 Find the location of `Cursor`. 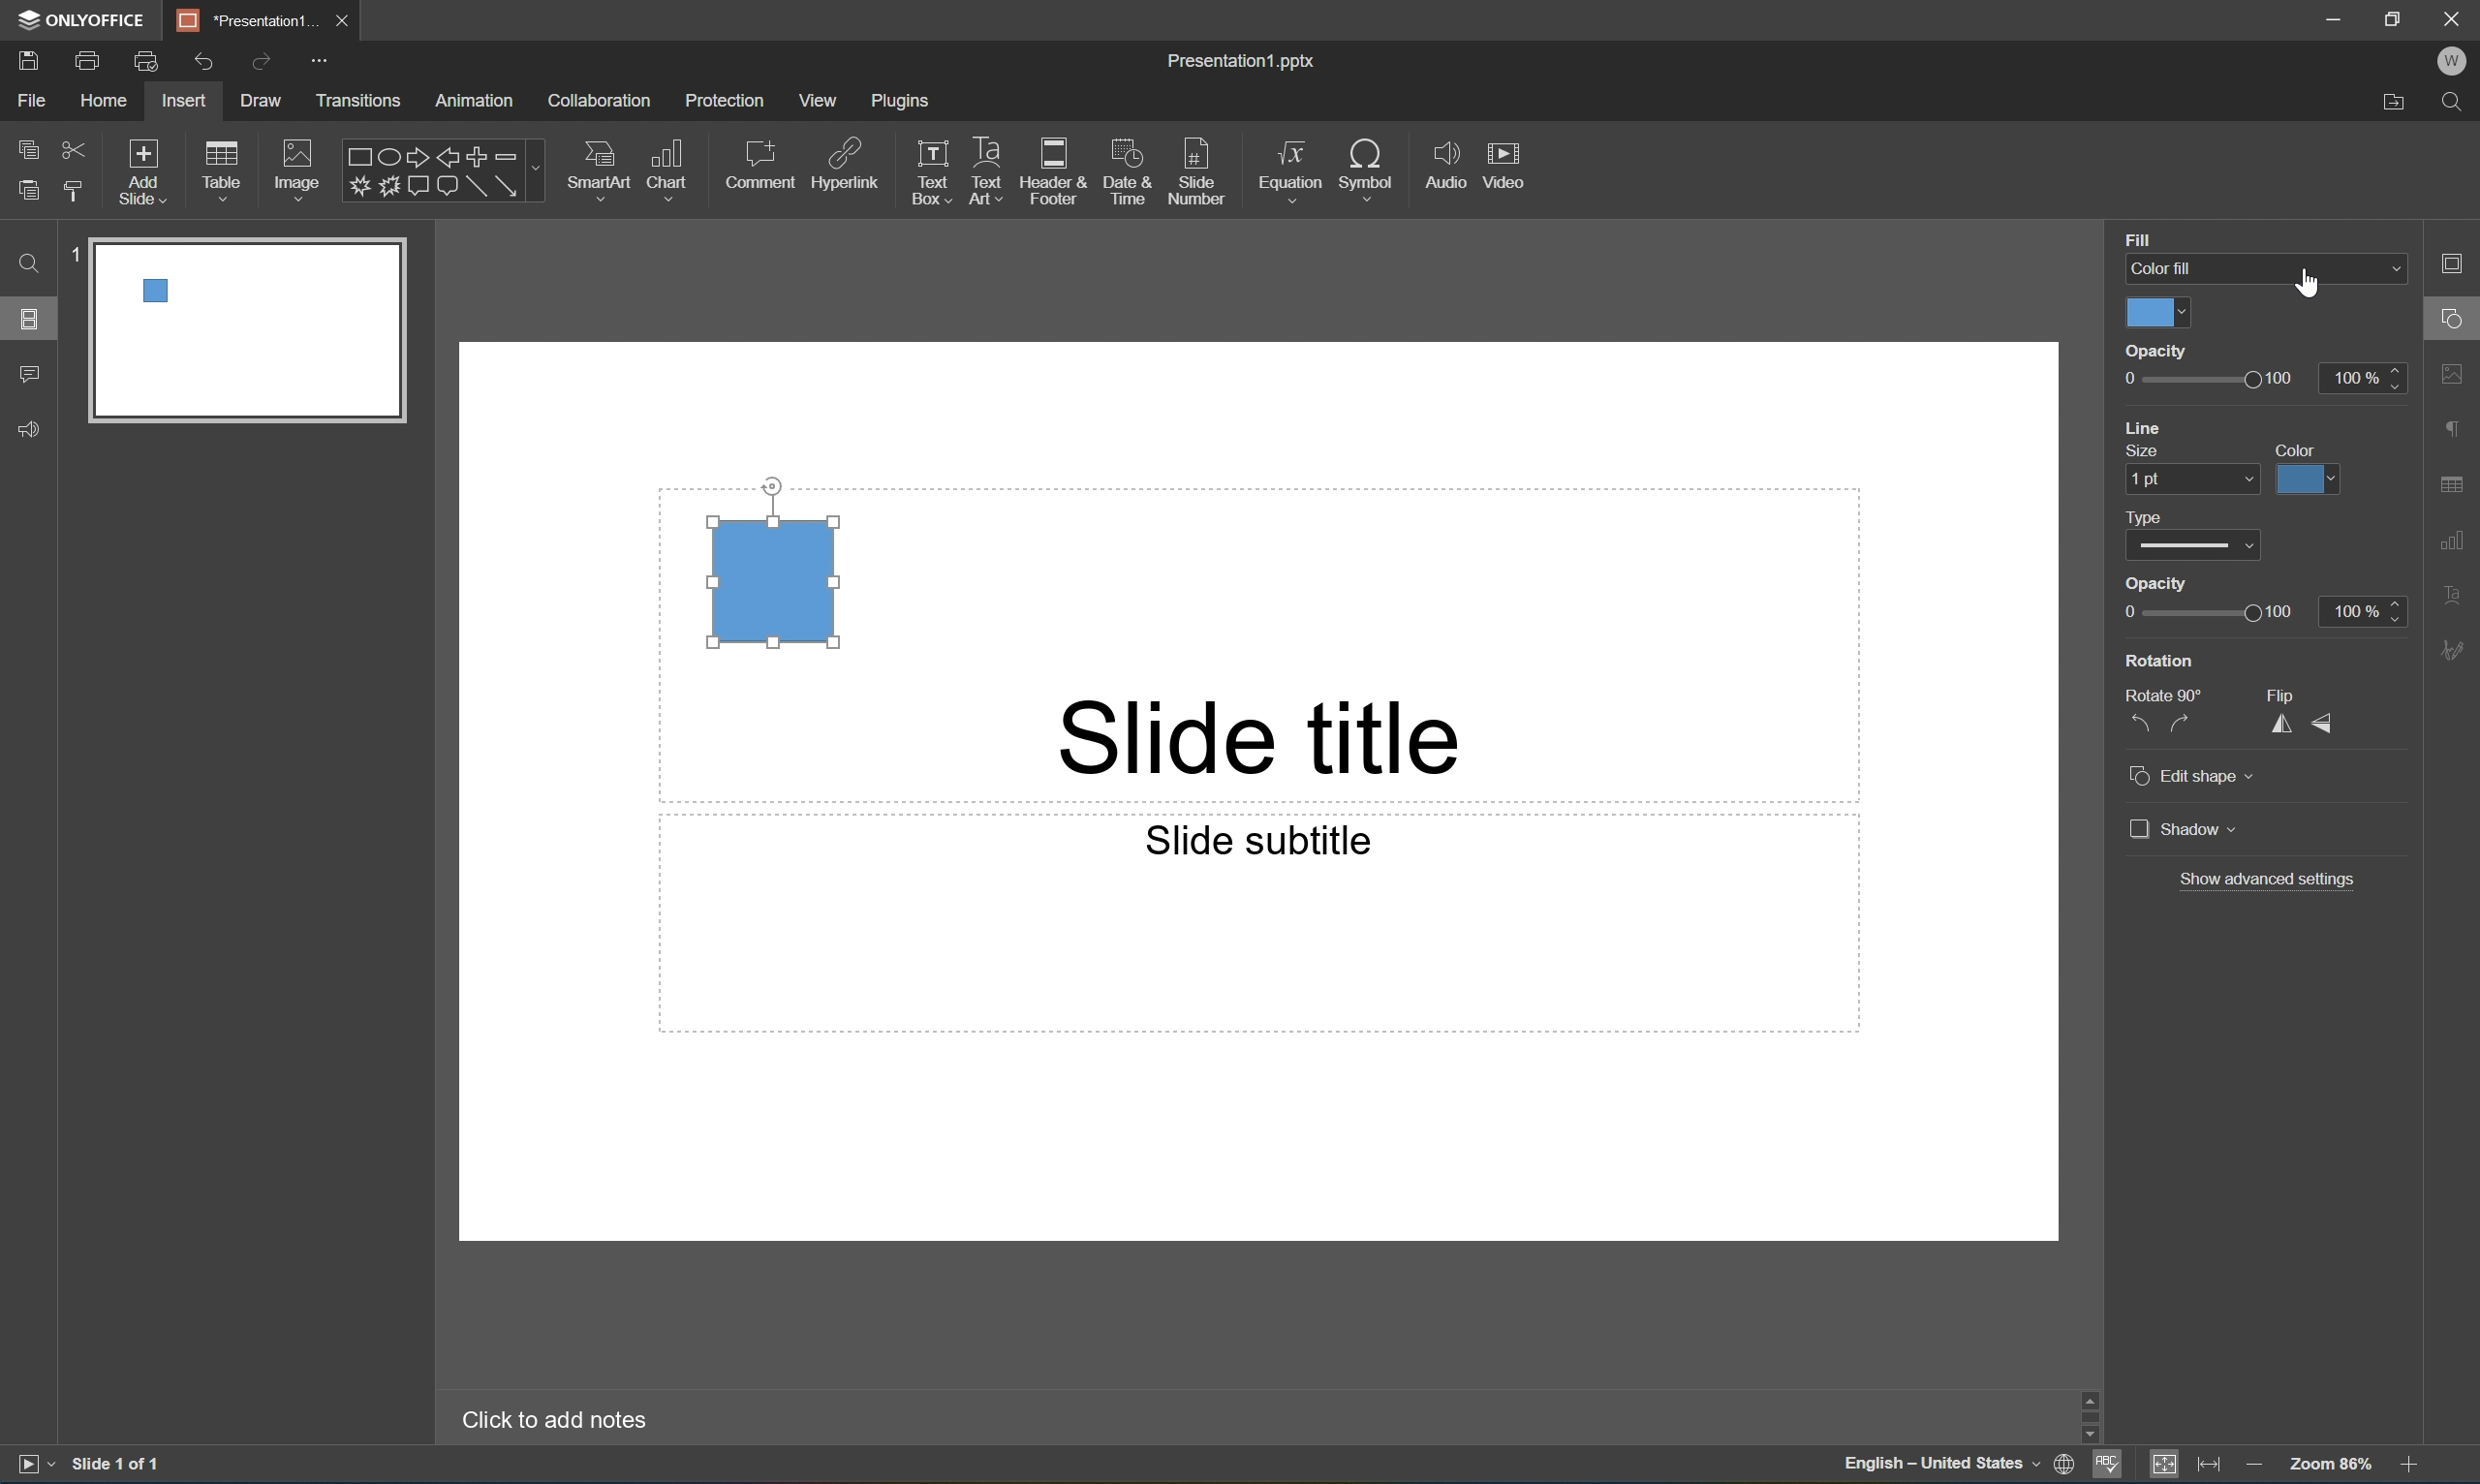

Cursor is located at coordinates (2307, 284).